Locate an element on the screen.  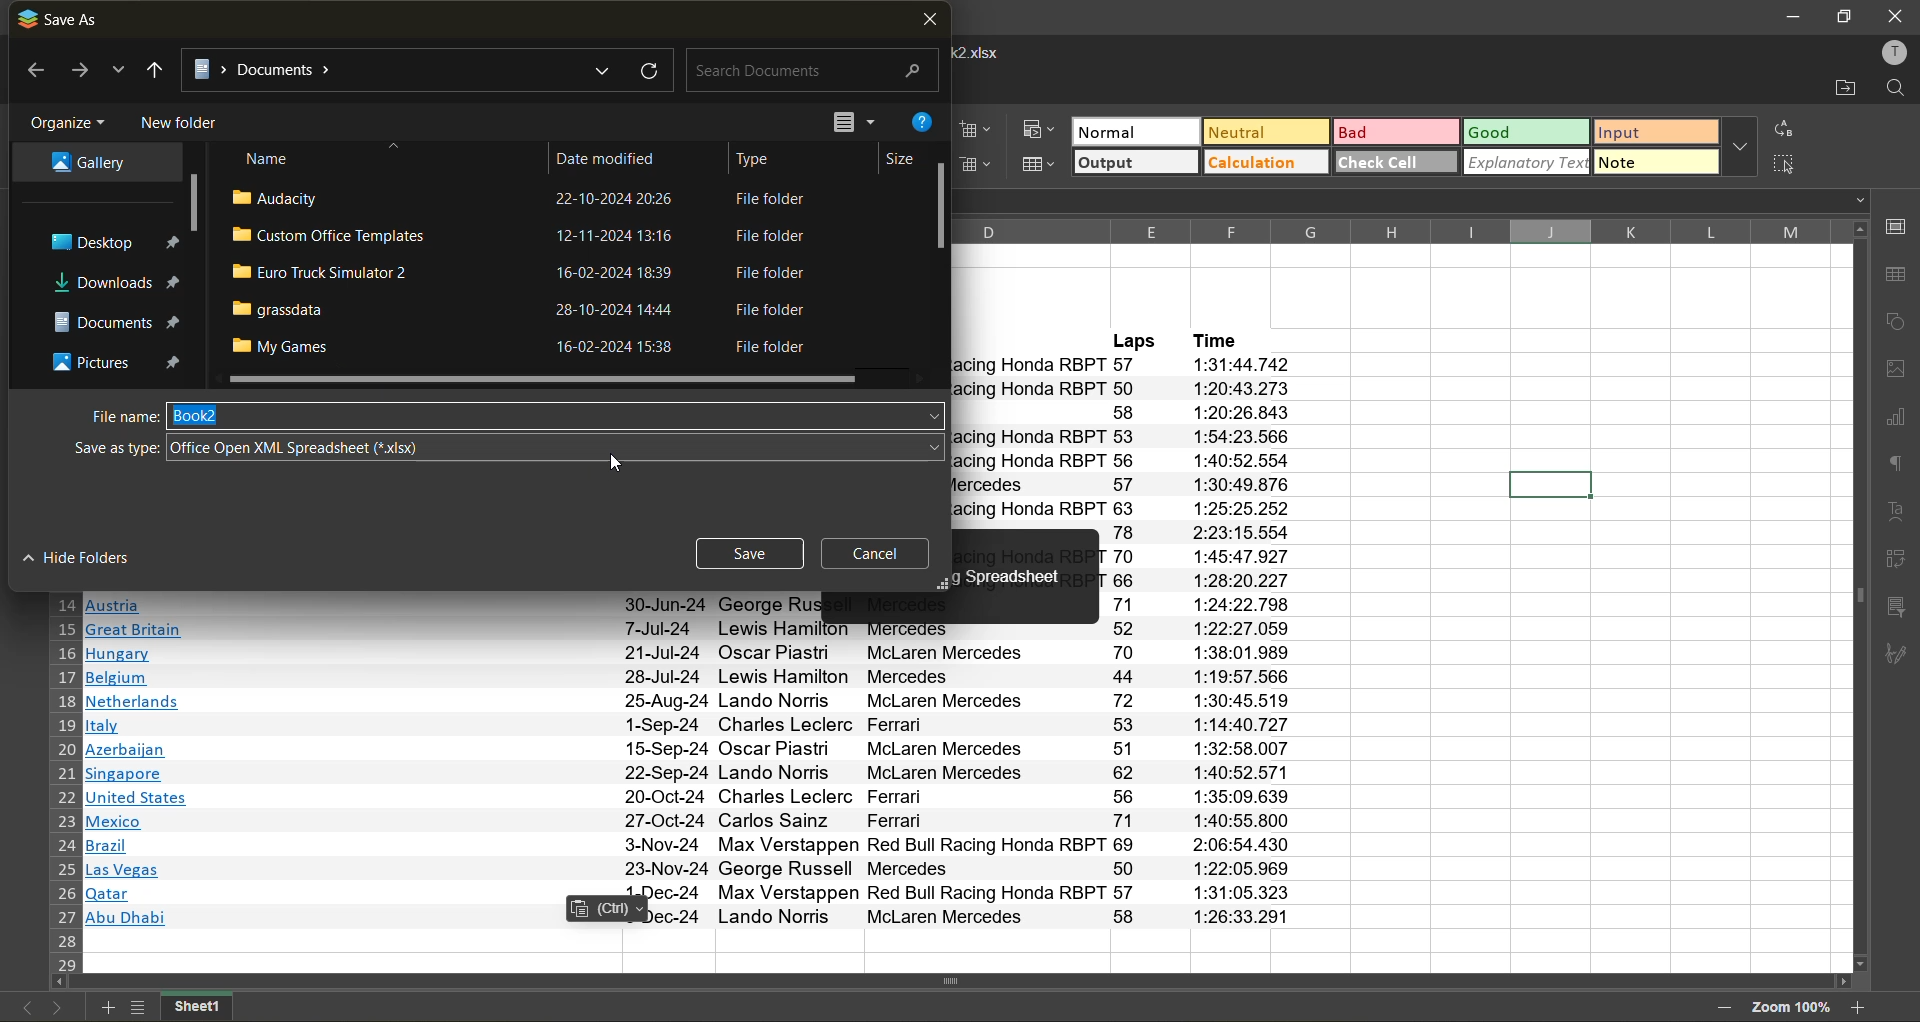
images is located at coordinates (1896, 371).